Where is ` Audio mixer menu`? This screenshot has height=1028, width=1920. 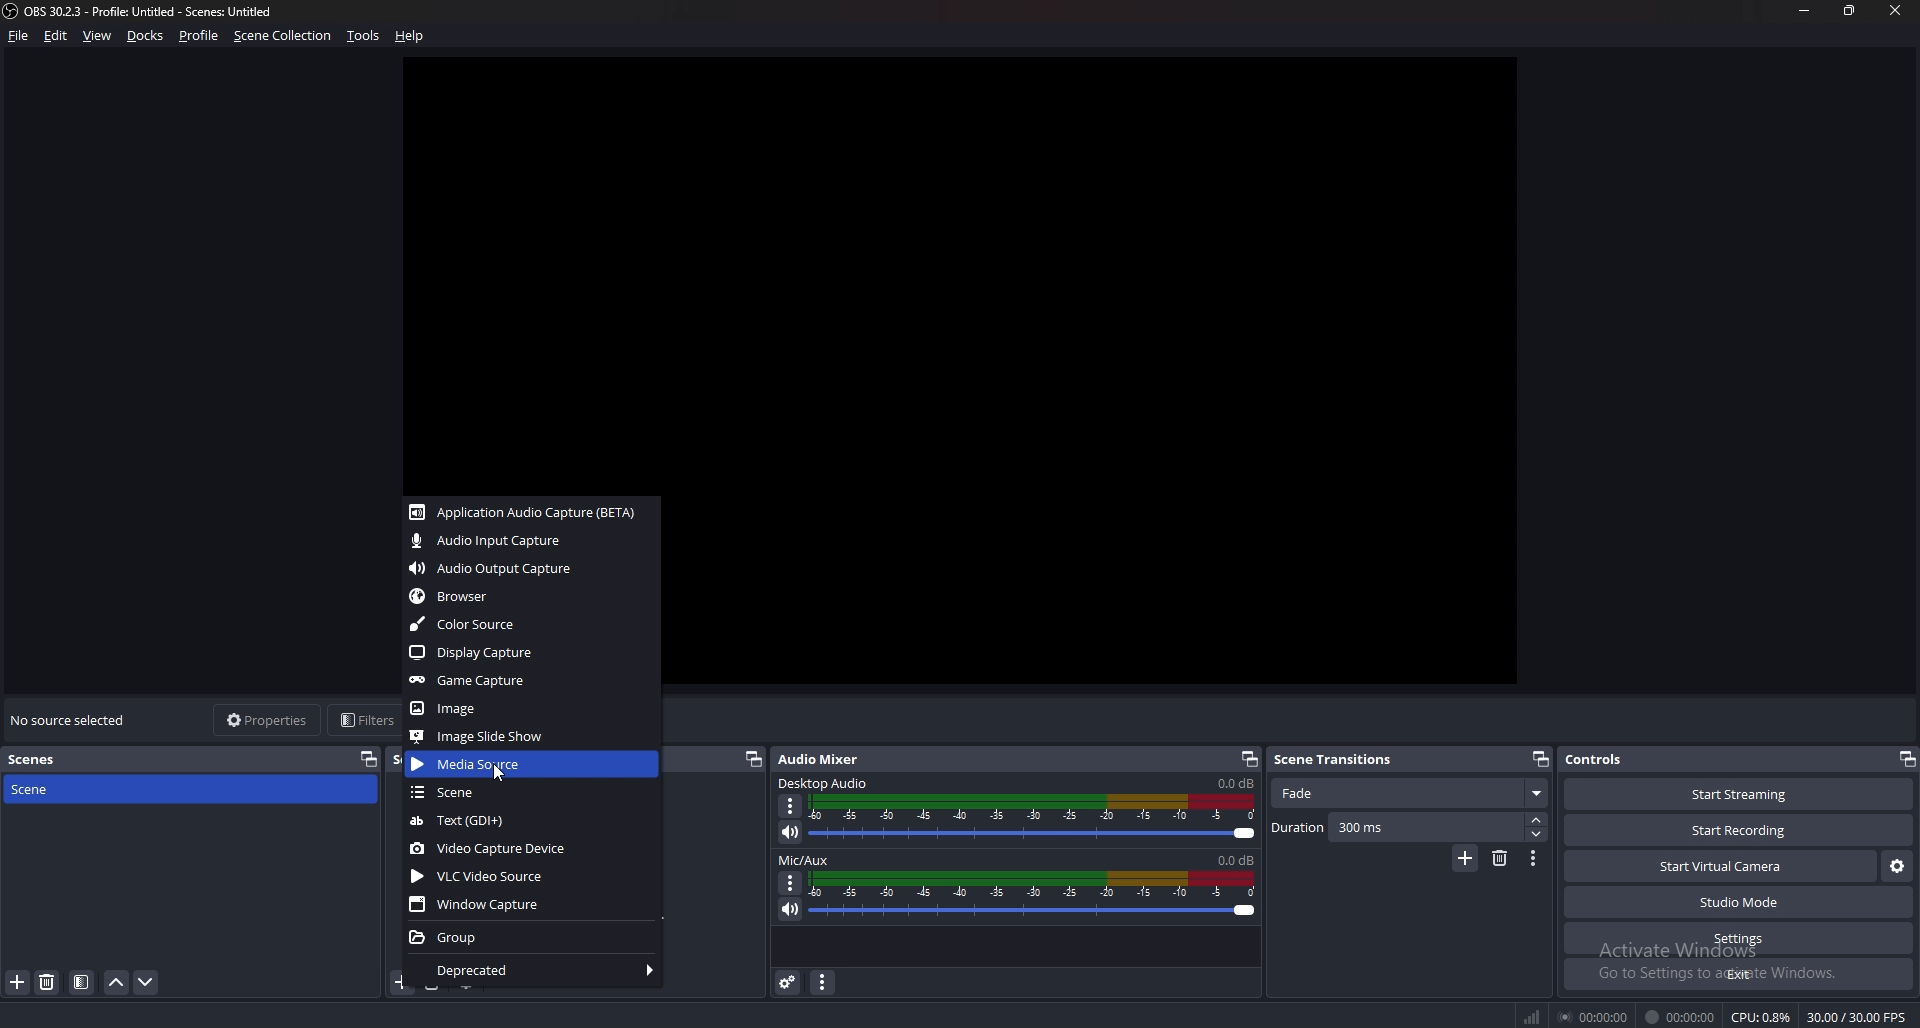
 Audio mixer menu is located at coordinates (822, 984).